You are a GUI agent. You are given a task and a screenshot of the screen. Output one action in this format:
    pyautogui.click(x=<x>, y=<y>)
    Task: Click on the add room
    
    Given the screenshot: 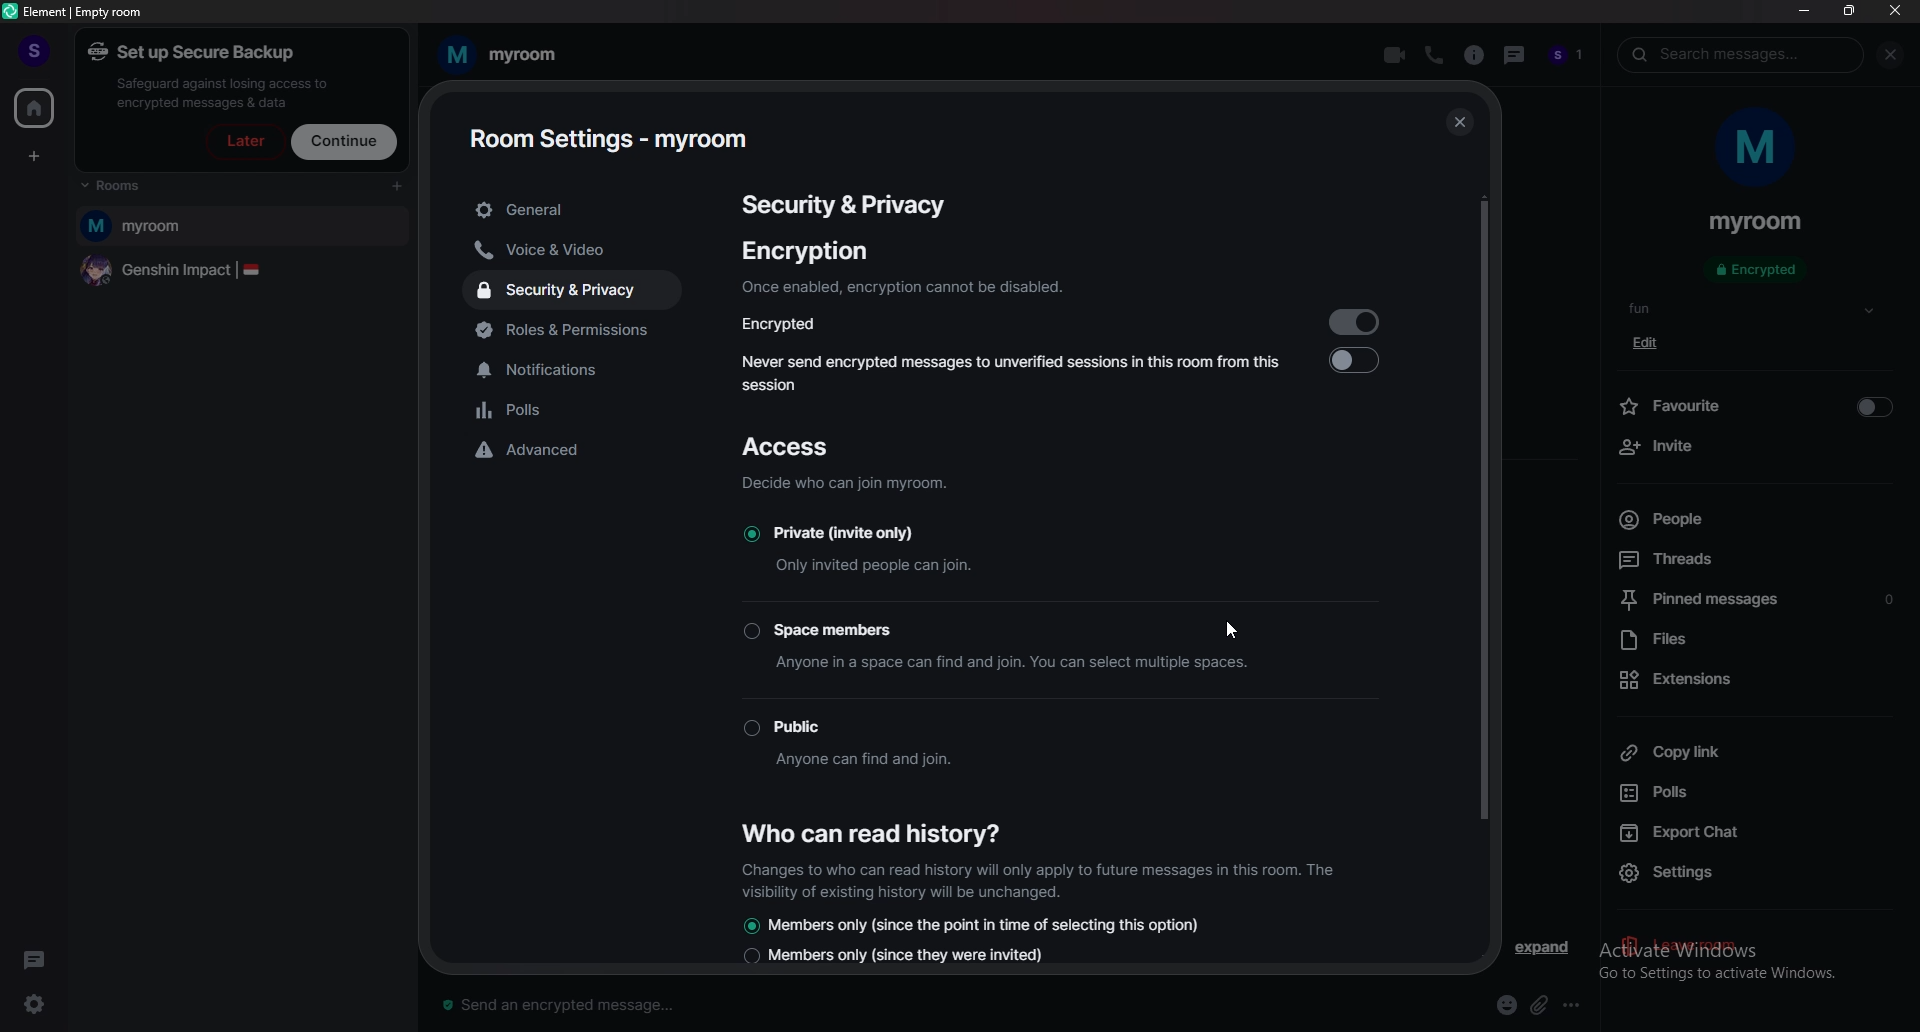 What is the action you would take?
    pyautogui.click(x=397, y=187)
    